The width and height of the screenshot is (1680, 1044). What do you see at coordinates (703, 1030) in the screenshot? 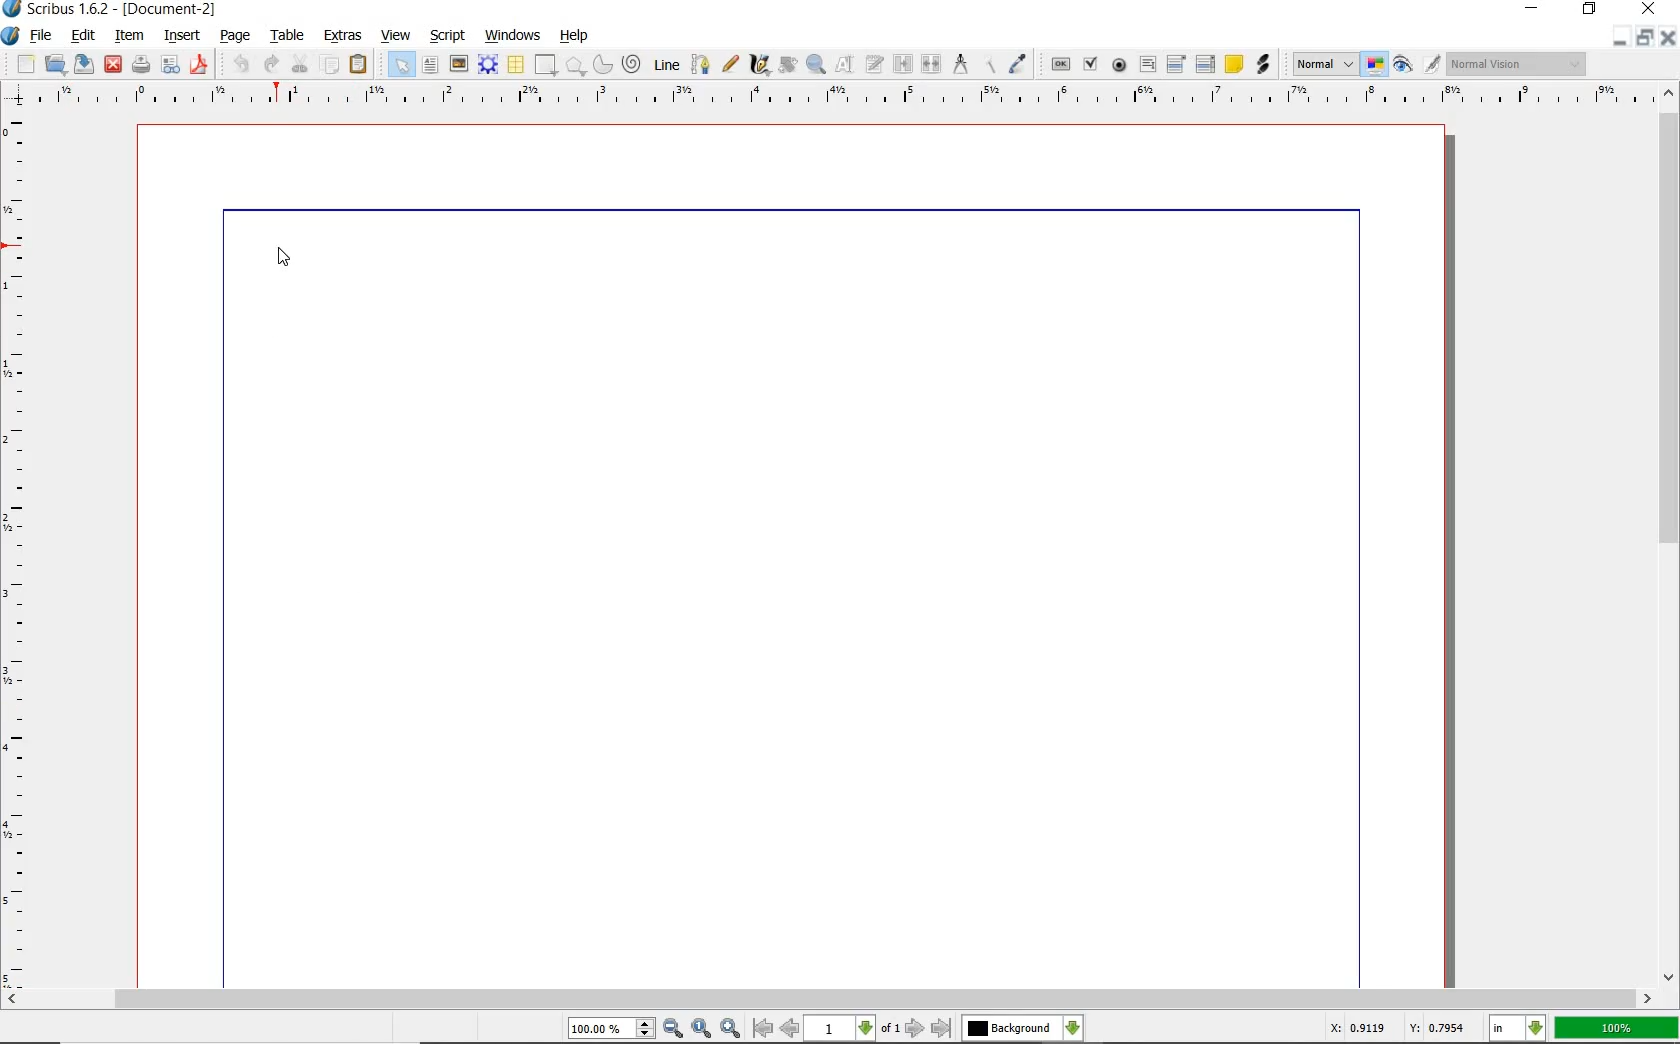
I see `zoom to` at bounding box center [703, 1030].